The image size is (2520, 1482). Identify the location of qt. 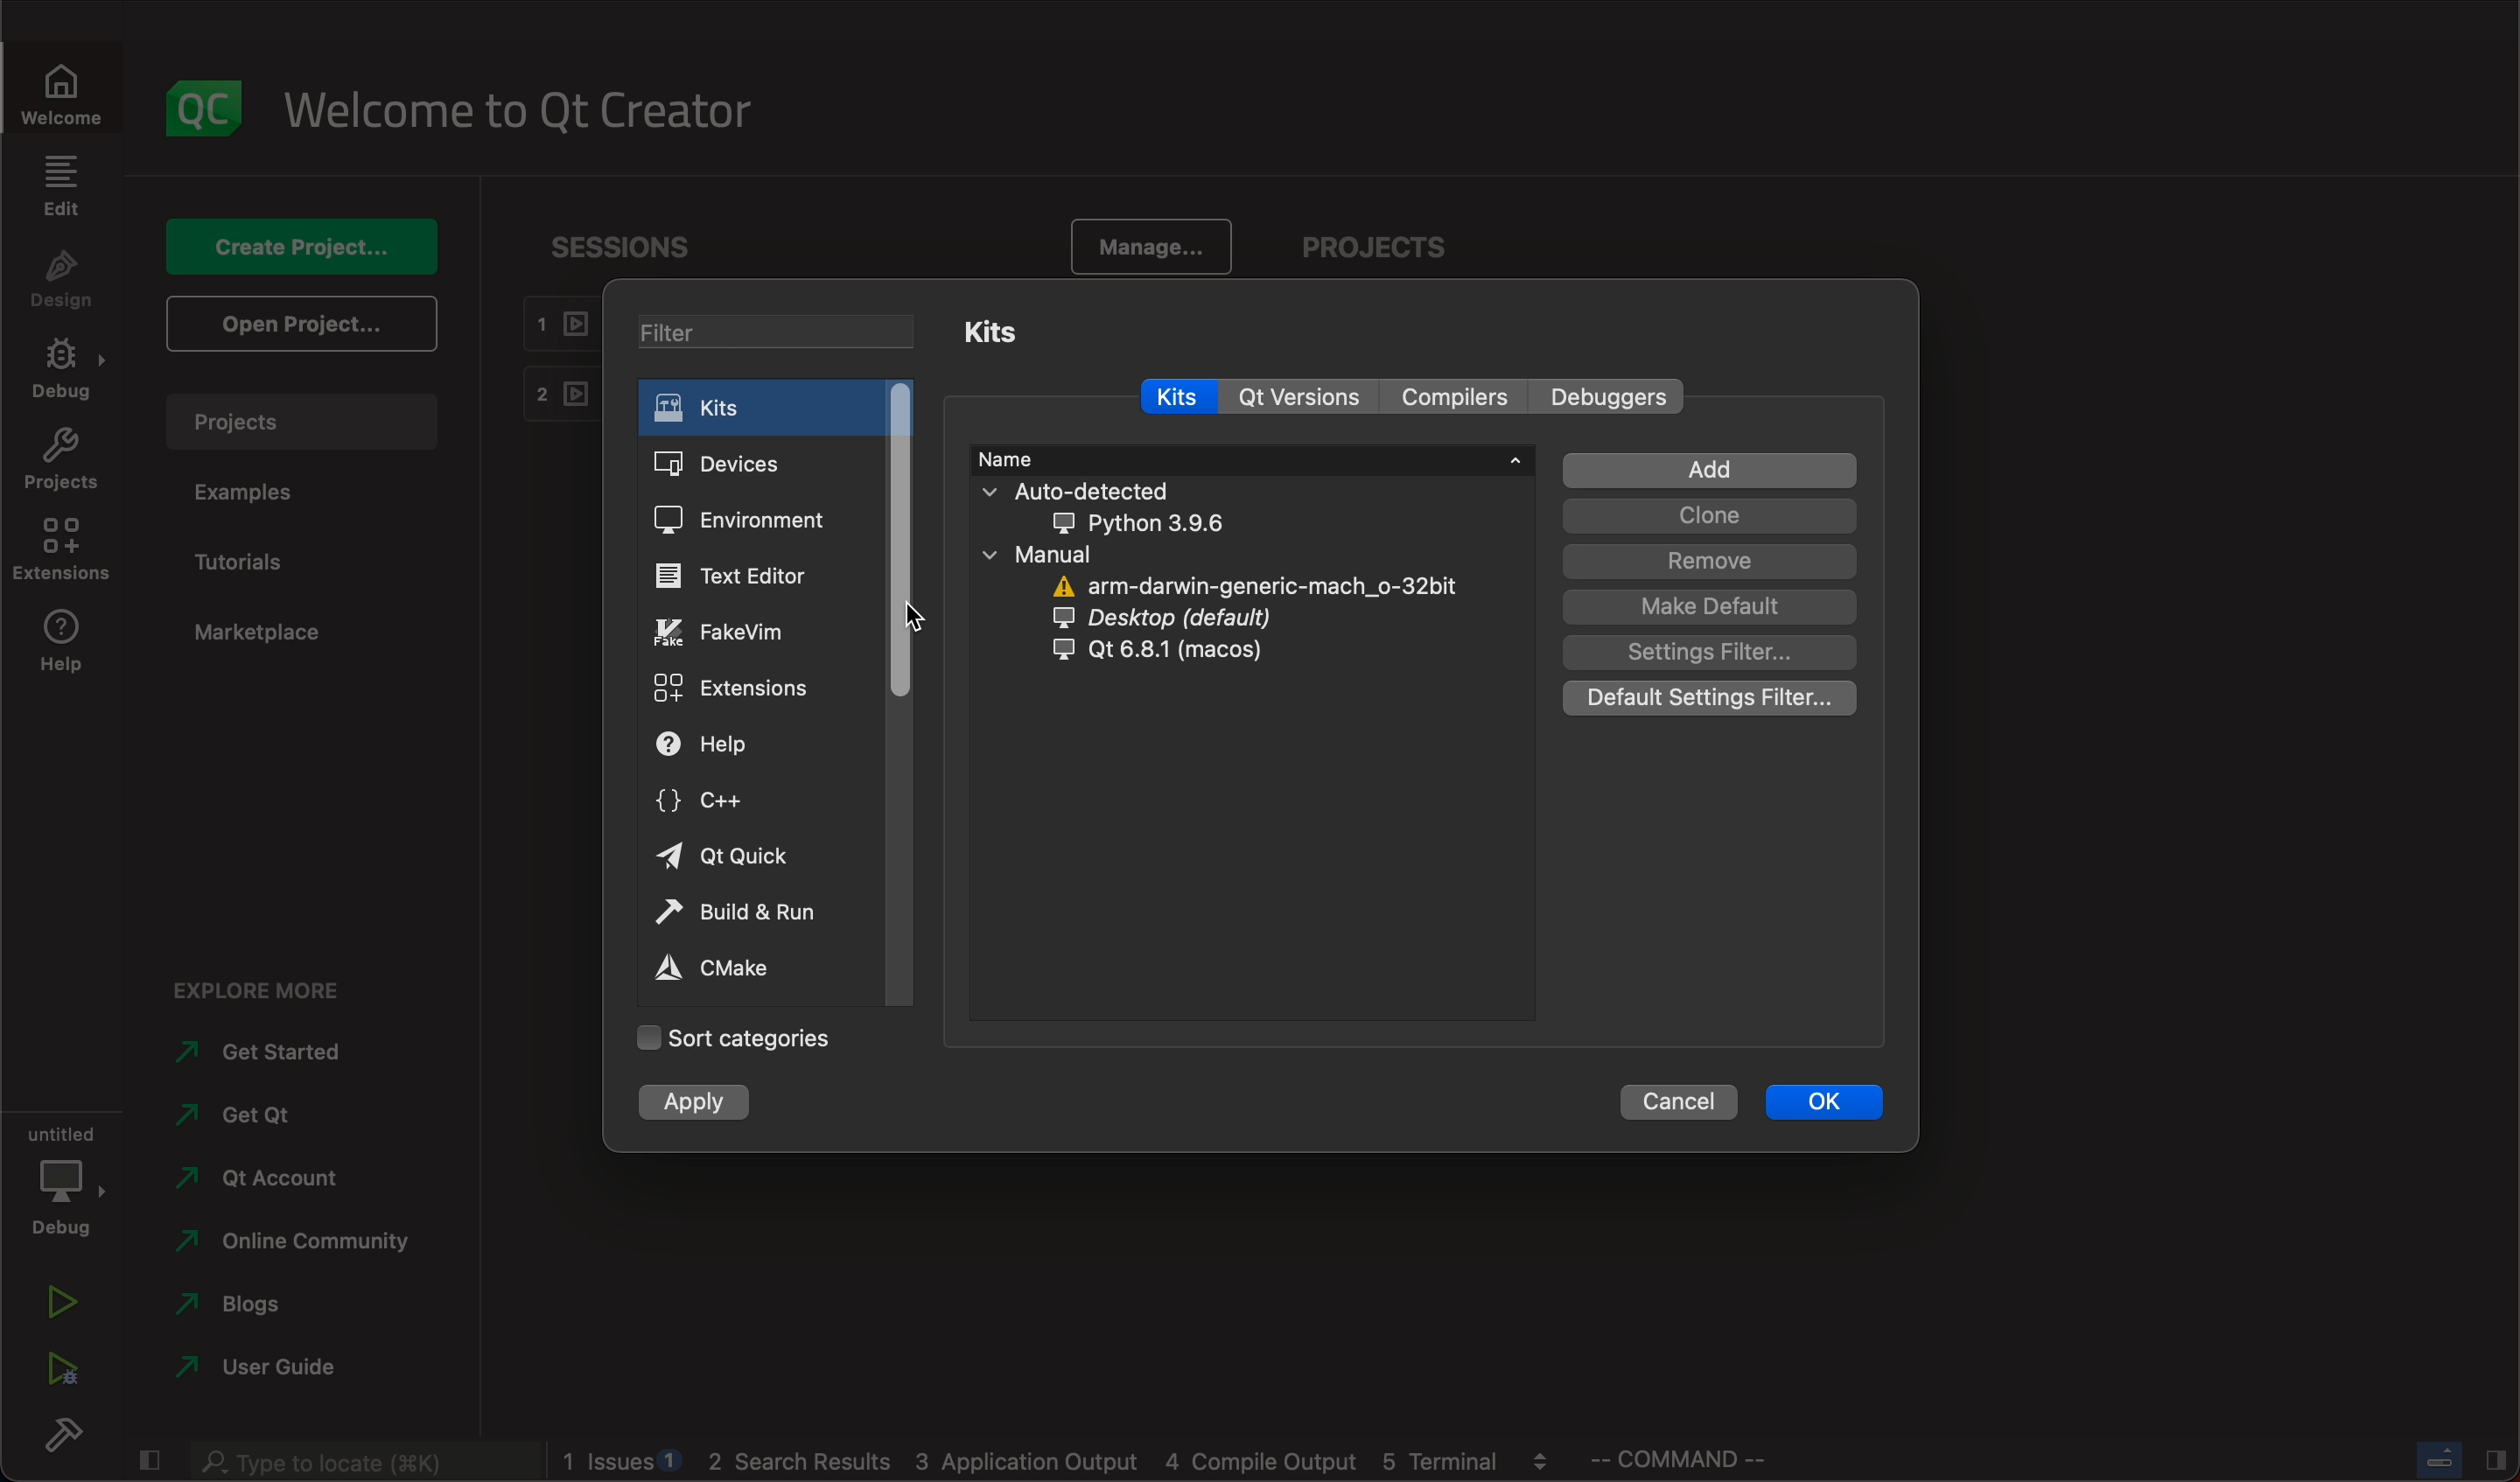
(738, 857).